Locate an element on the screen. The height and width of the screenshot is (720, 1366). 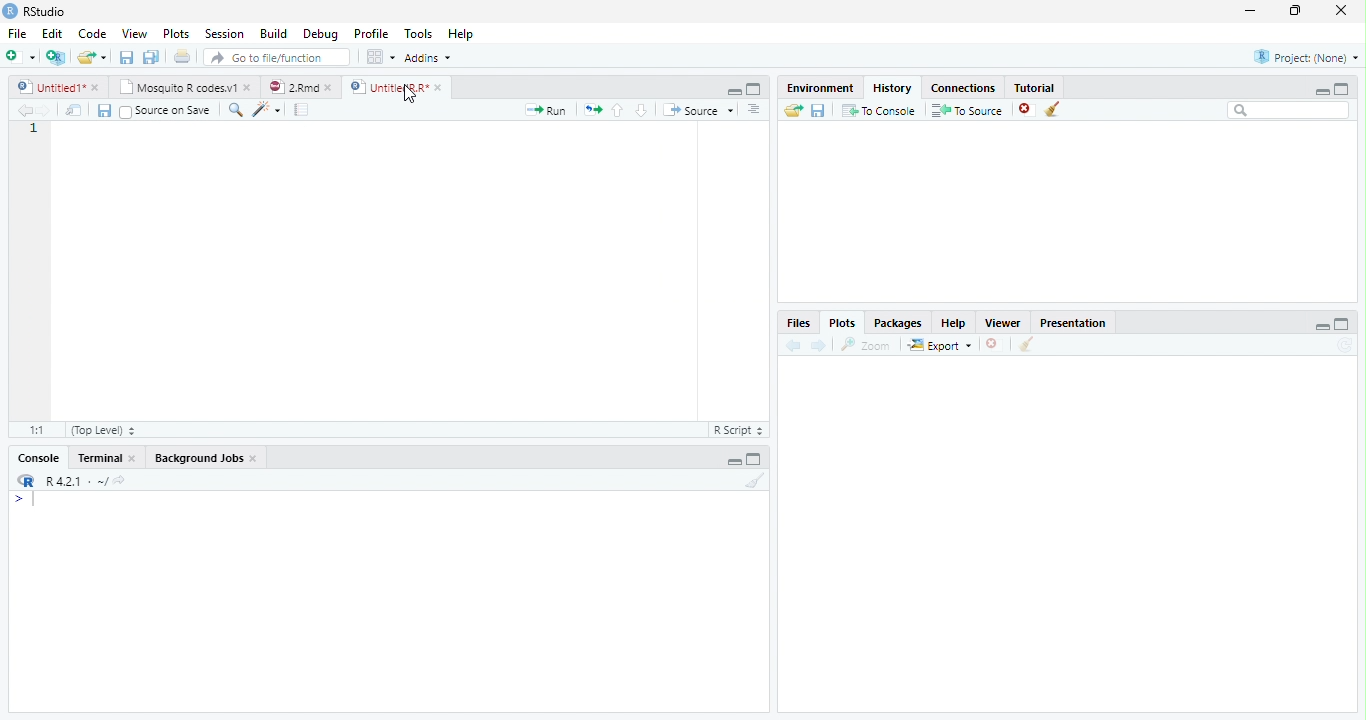
Clear console is located at coordinates (756, 480).